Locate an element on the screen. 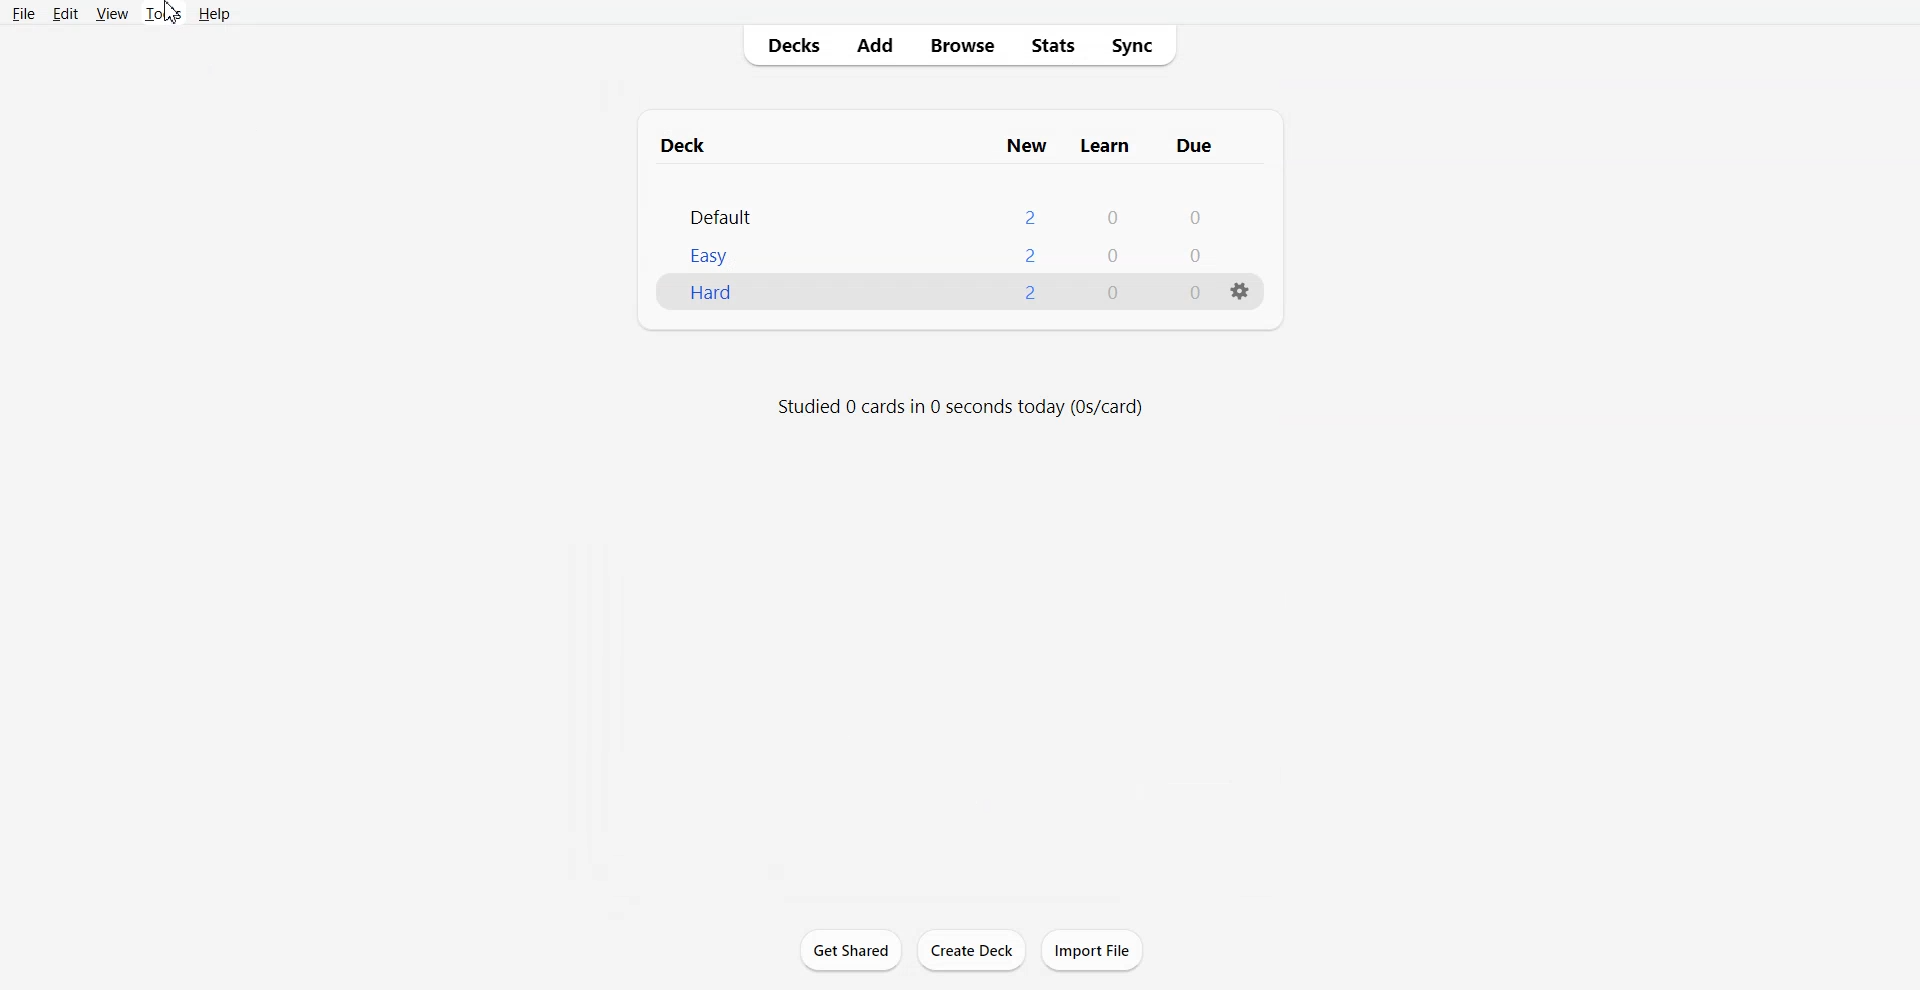 This screenshot has height=990, width=1920. Decks is located at coordinates (787, 46).